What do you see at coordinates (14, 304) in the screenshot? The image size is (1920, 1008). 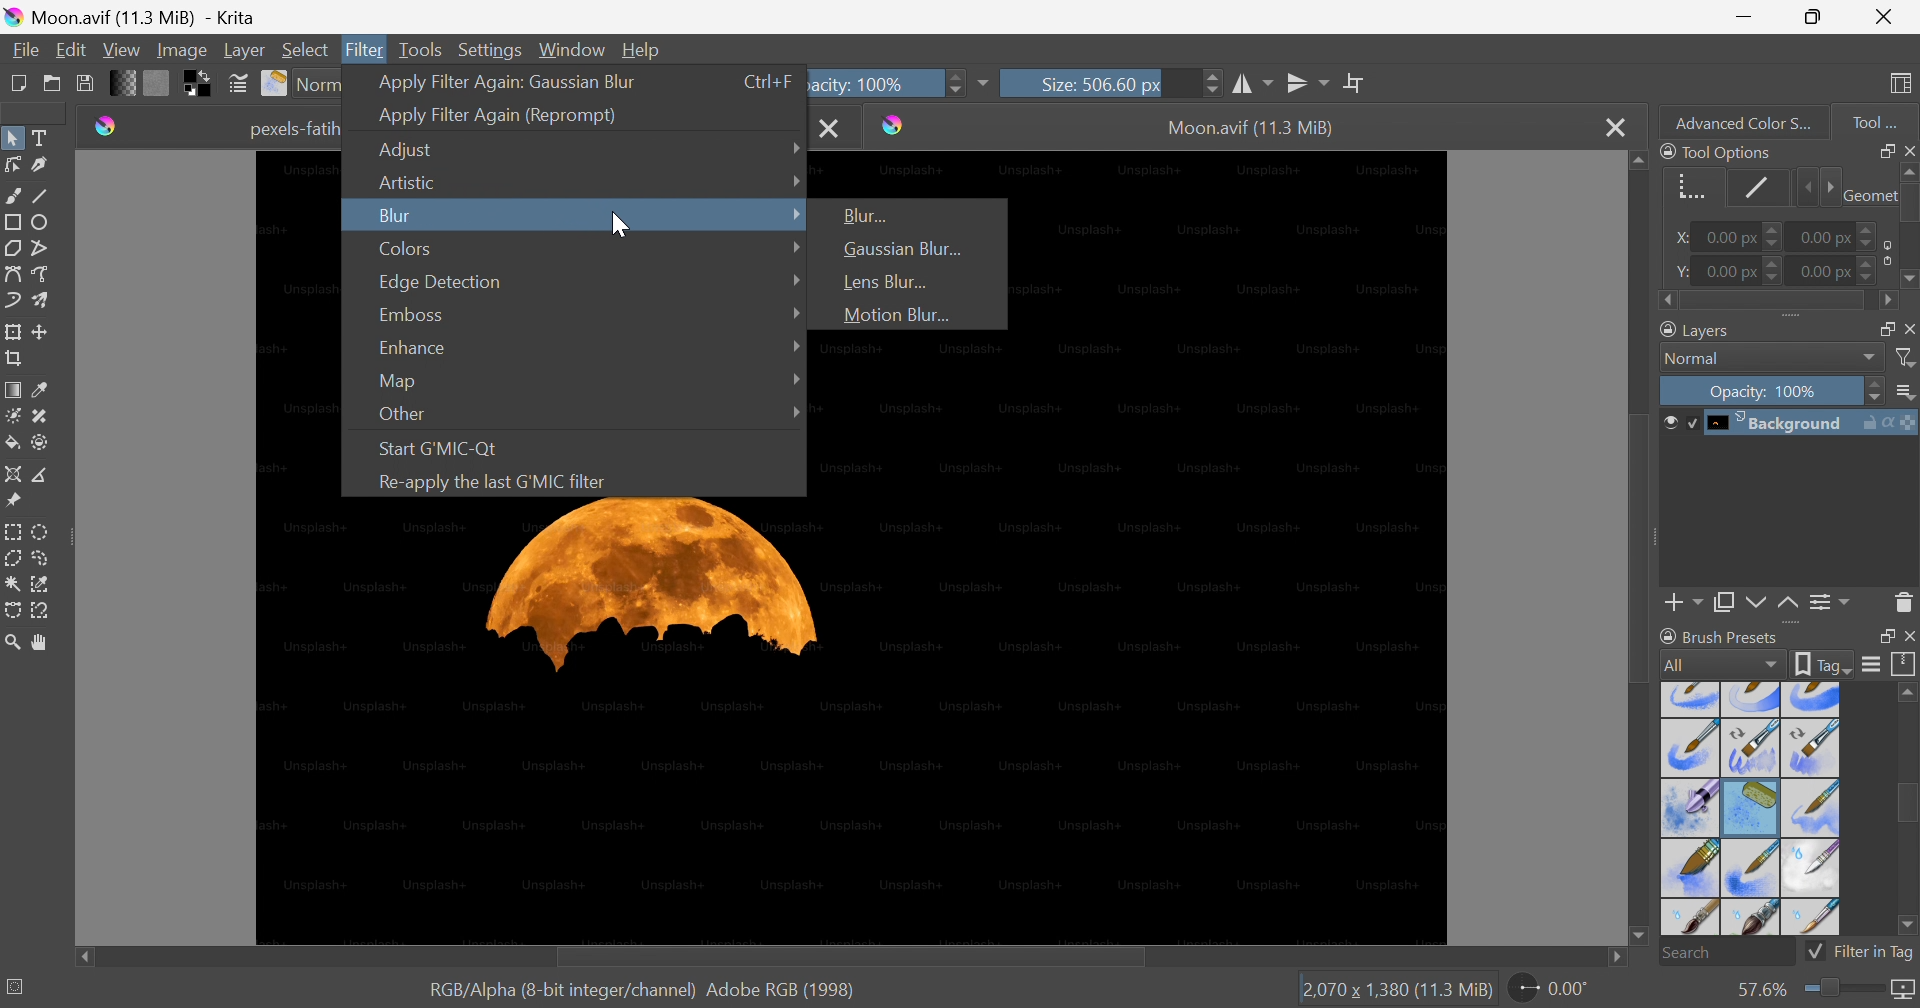 I see `Dynamic brush tool` at bounding box center [14, 304].